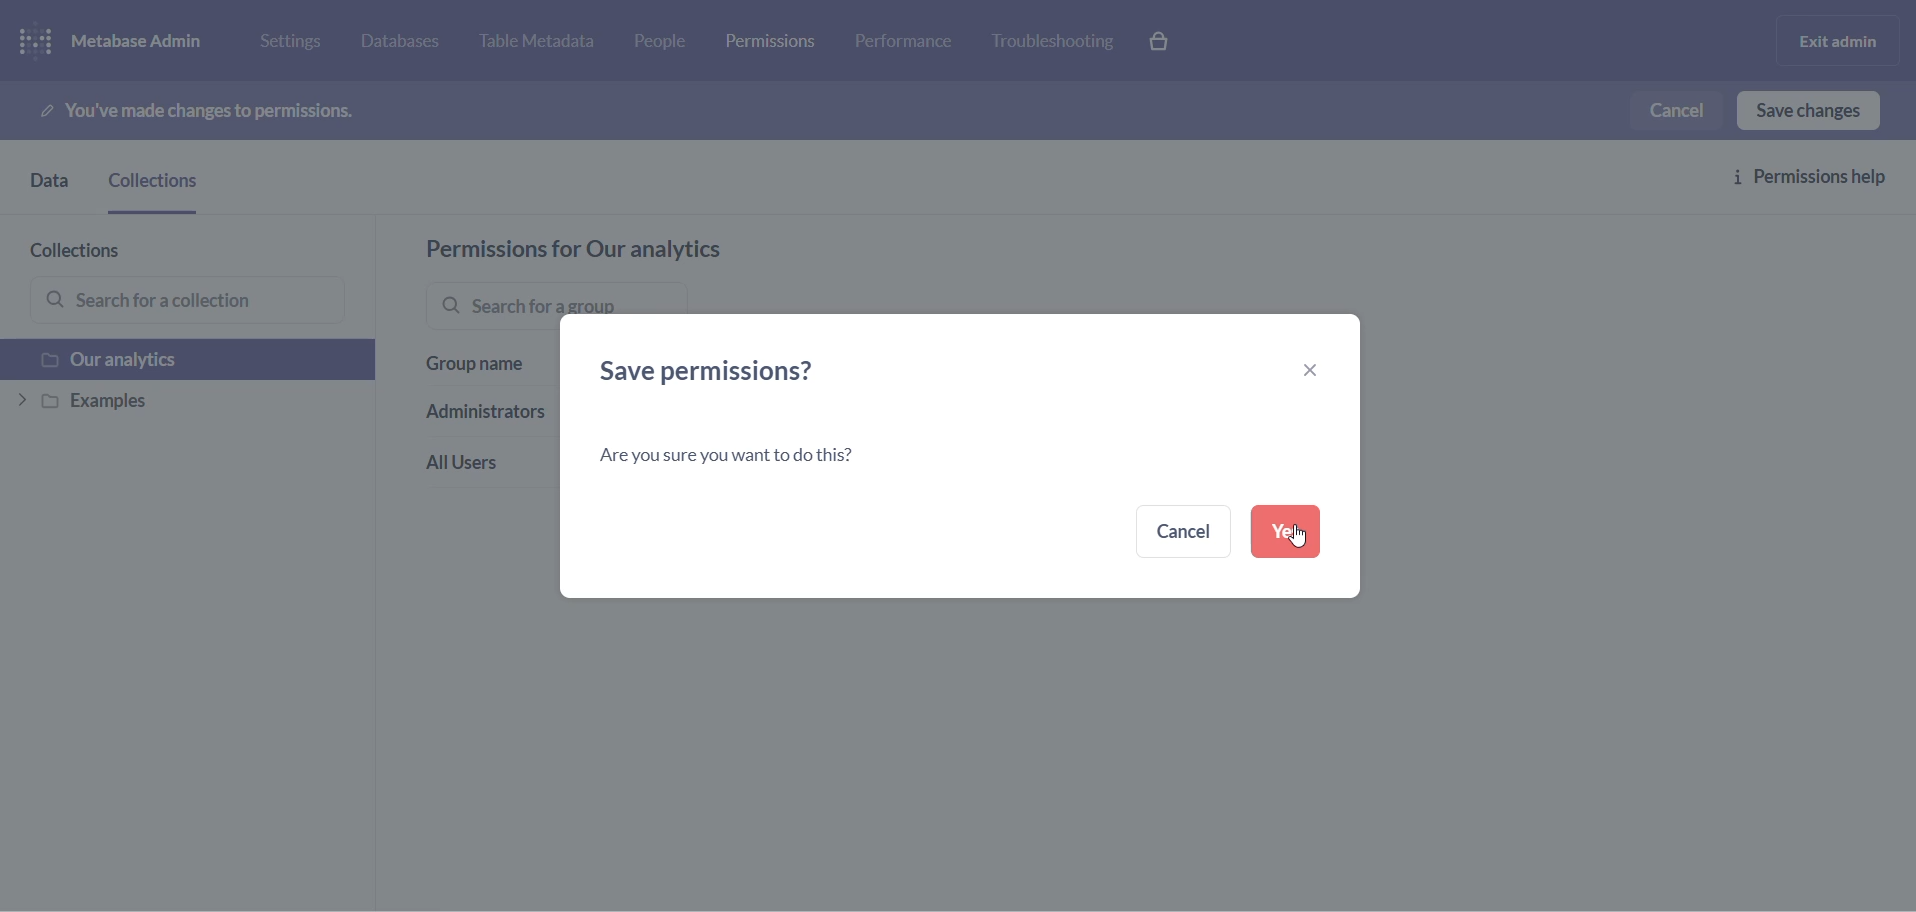 The height and width of the screenshot is (912, 1916). I want to click on colletions, so click(160, 189).